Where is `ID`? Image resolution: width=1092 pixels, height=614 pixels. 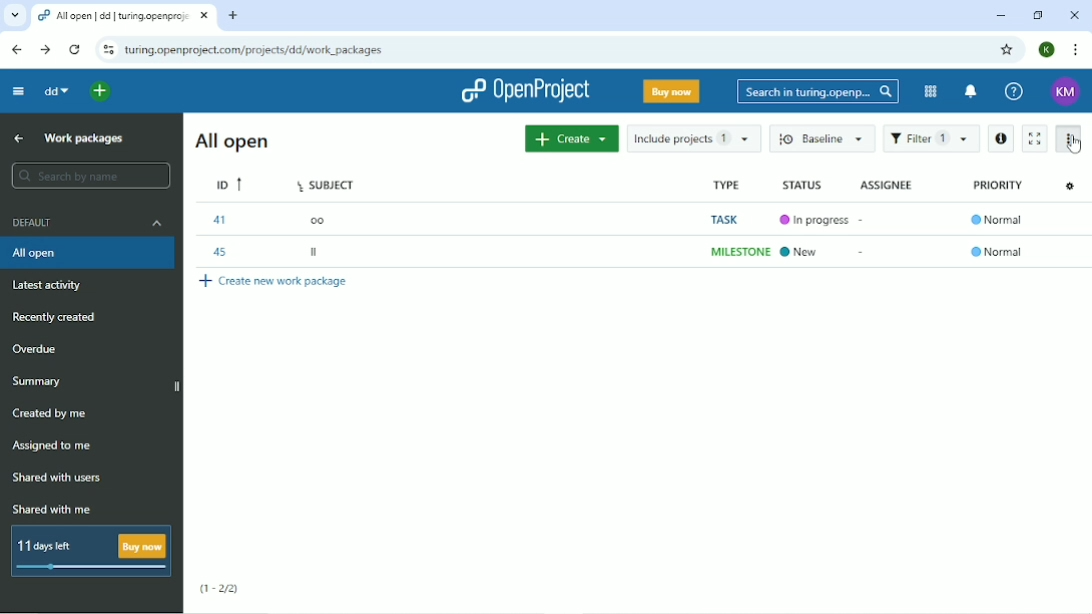 ID is located at coordinates (229, 185).